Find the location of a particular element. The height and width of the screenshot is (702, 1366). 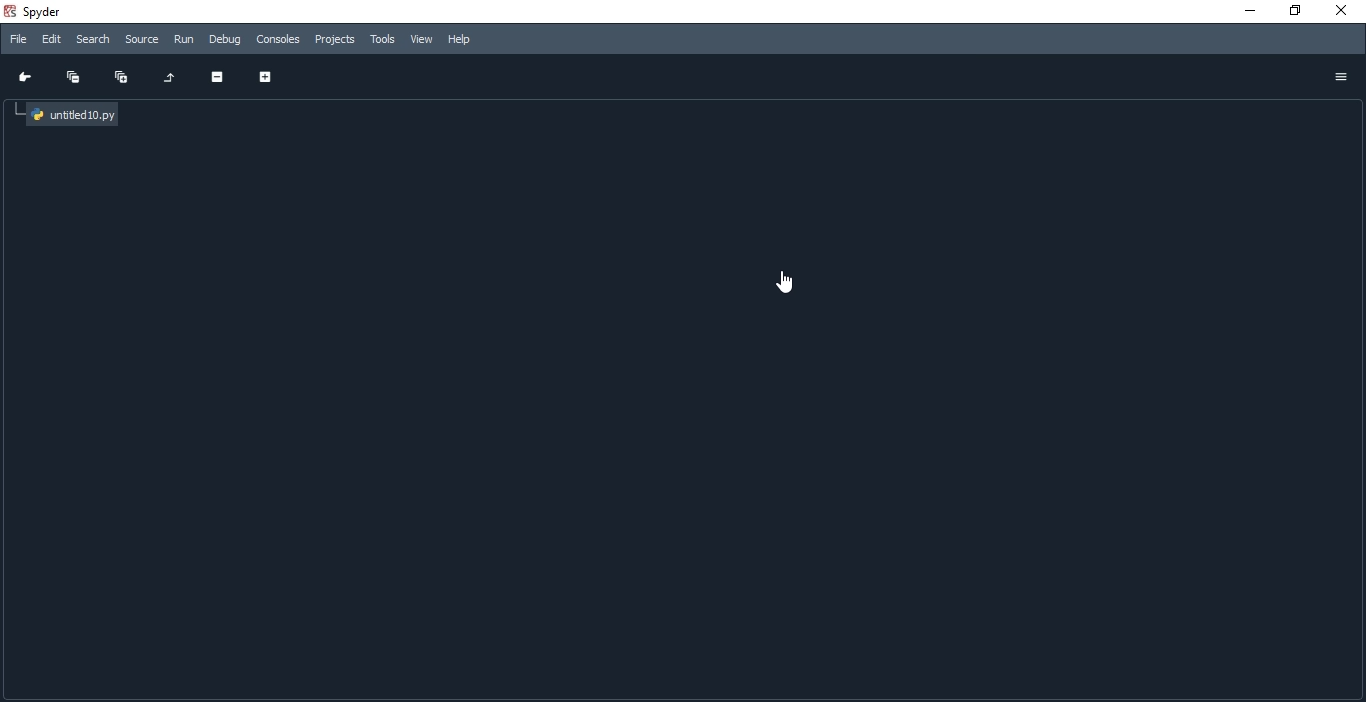

Run is located at coordinates (183, 39).